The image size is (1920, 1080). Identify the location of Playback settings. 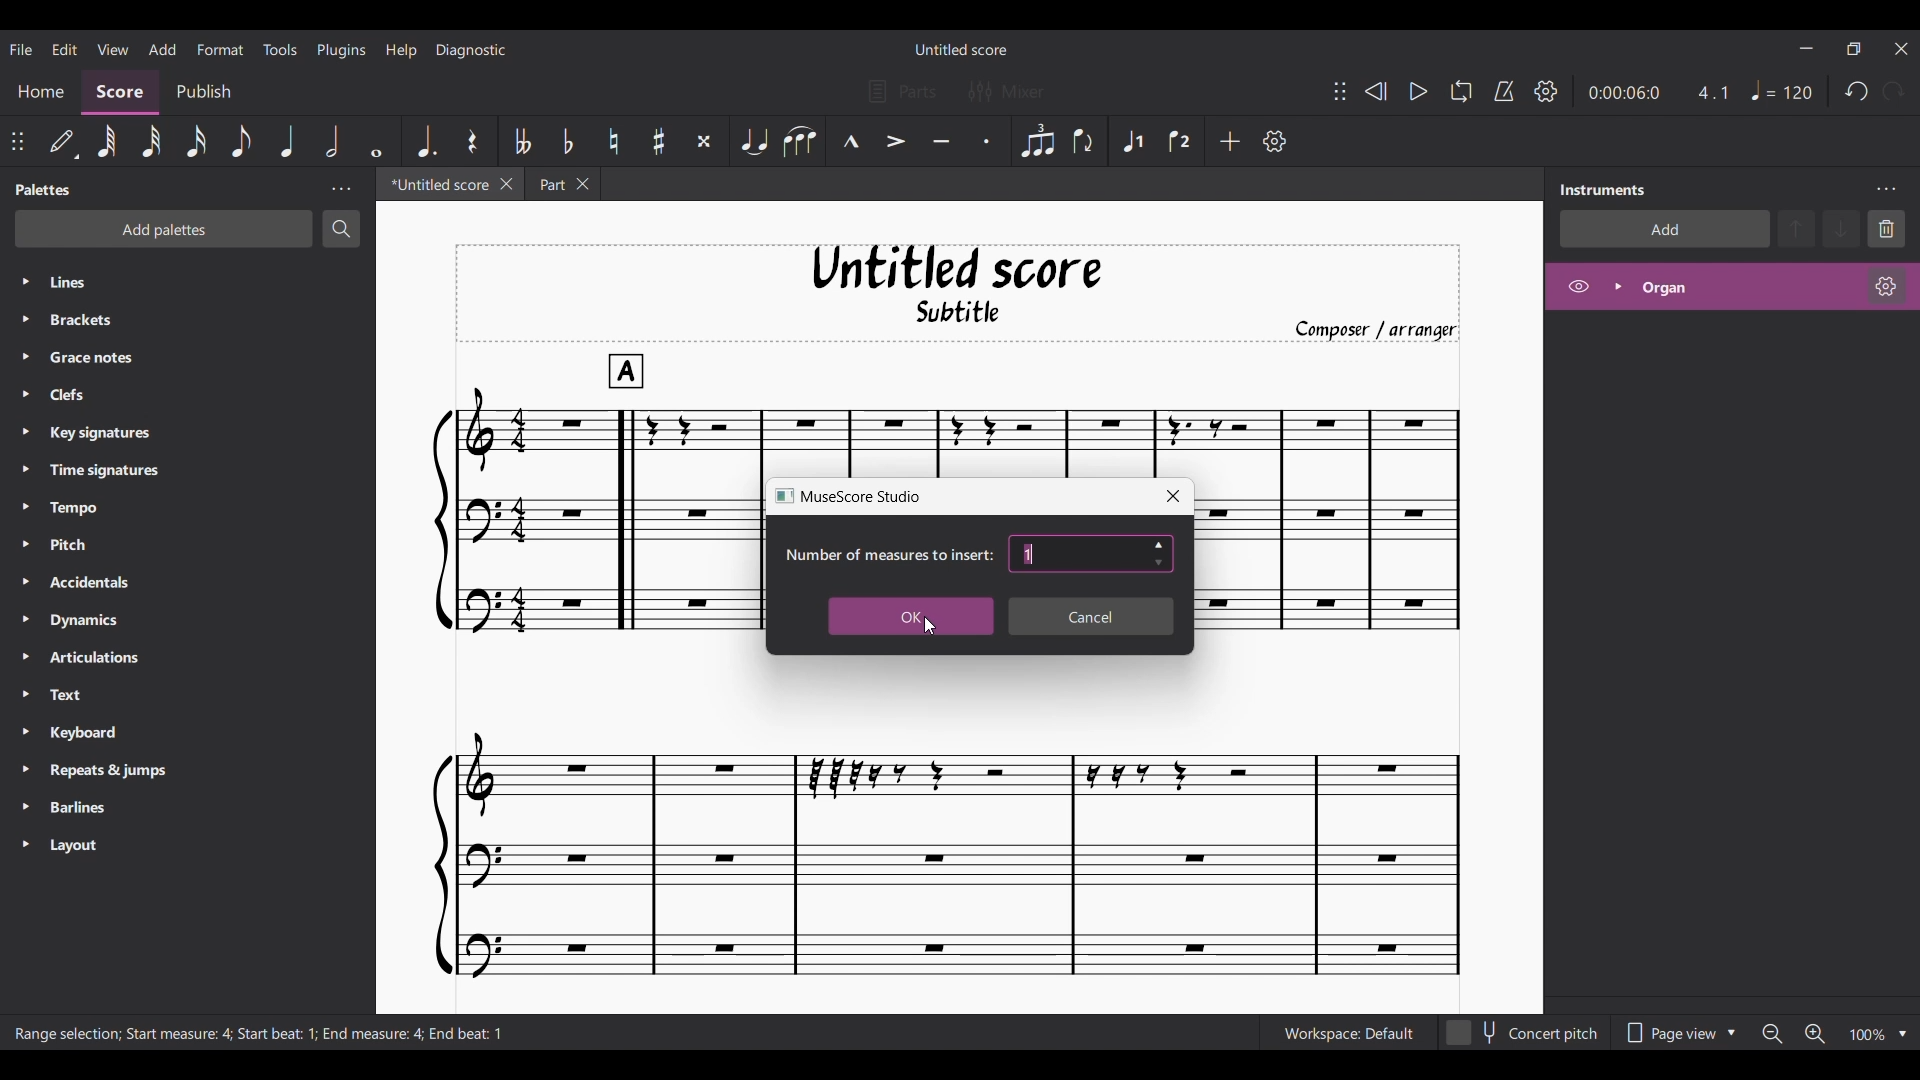
(1545, 91).